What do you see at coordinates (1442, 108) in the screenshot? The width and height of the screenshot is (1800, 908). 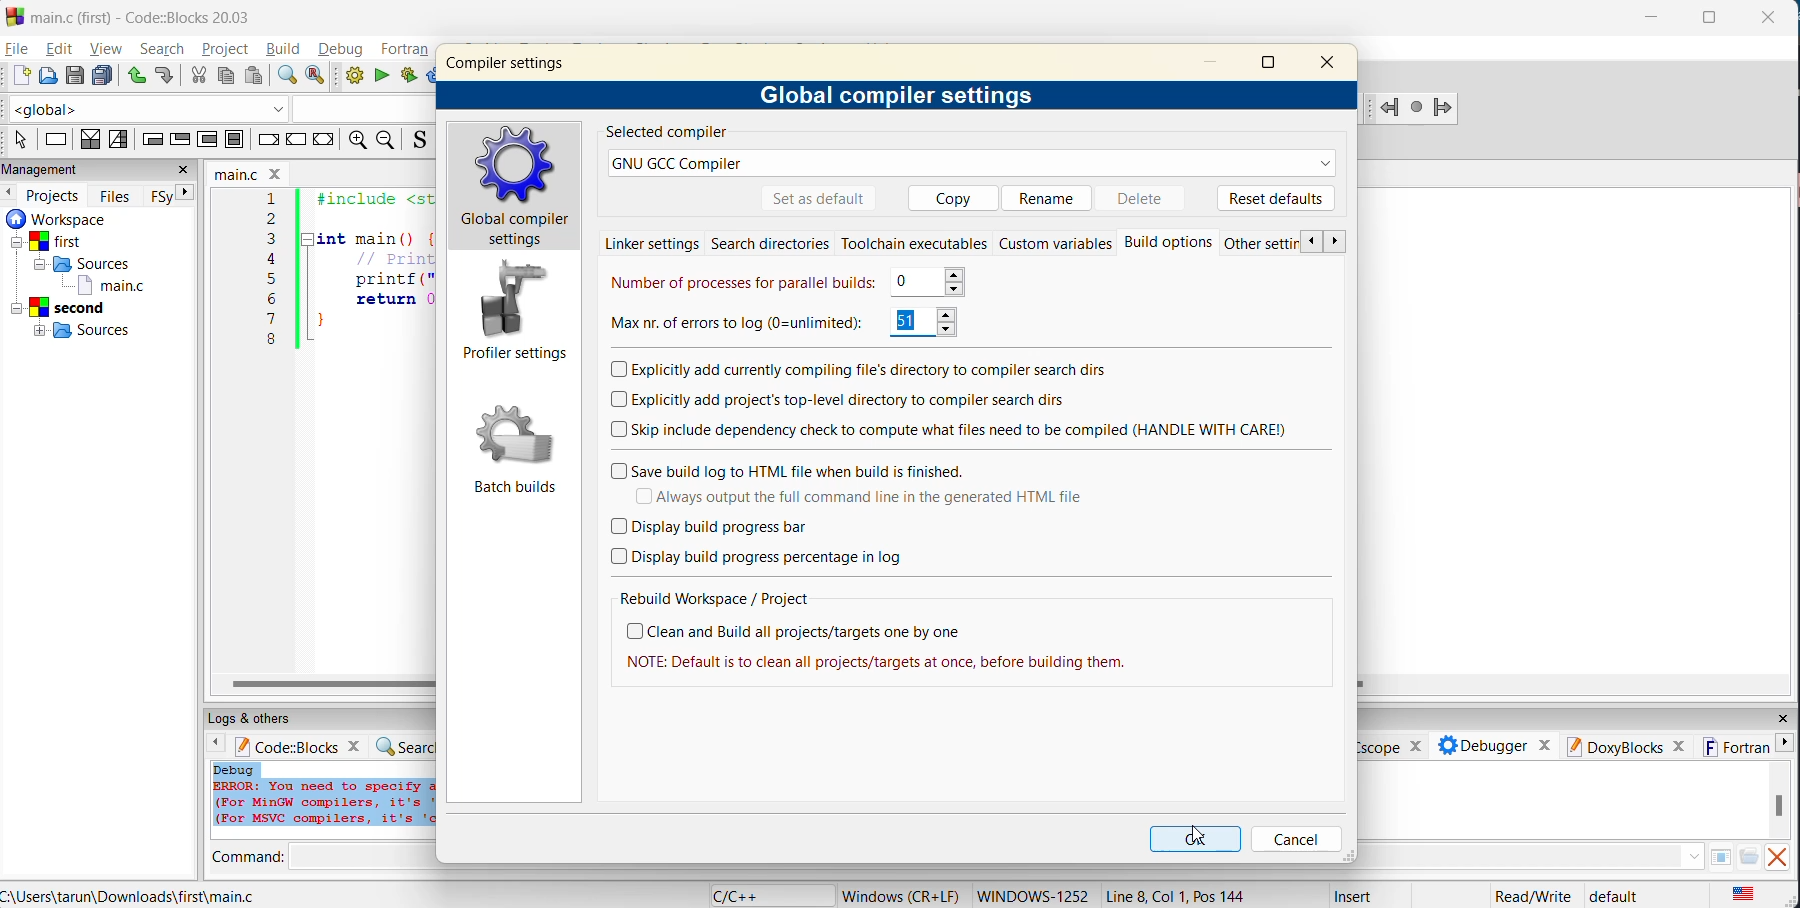 I see `Jump forward` at bounding box center [1442, 108].